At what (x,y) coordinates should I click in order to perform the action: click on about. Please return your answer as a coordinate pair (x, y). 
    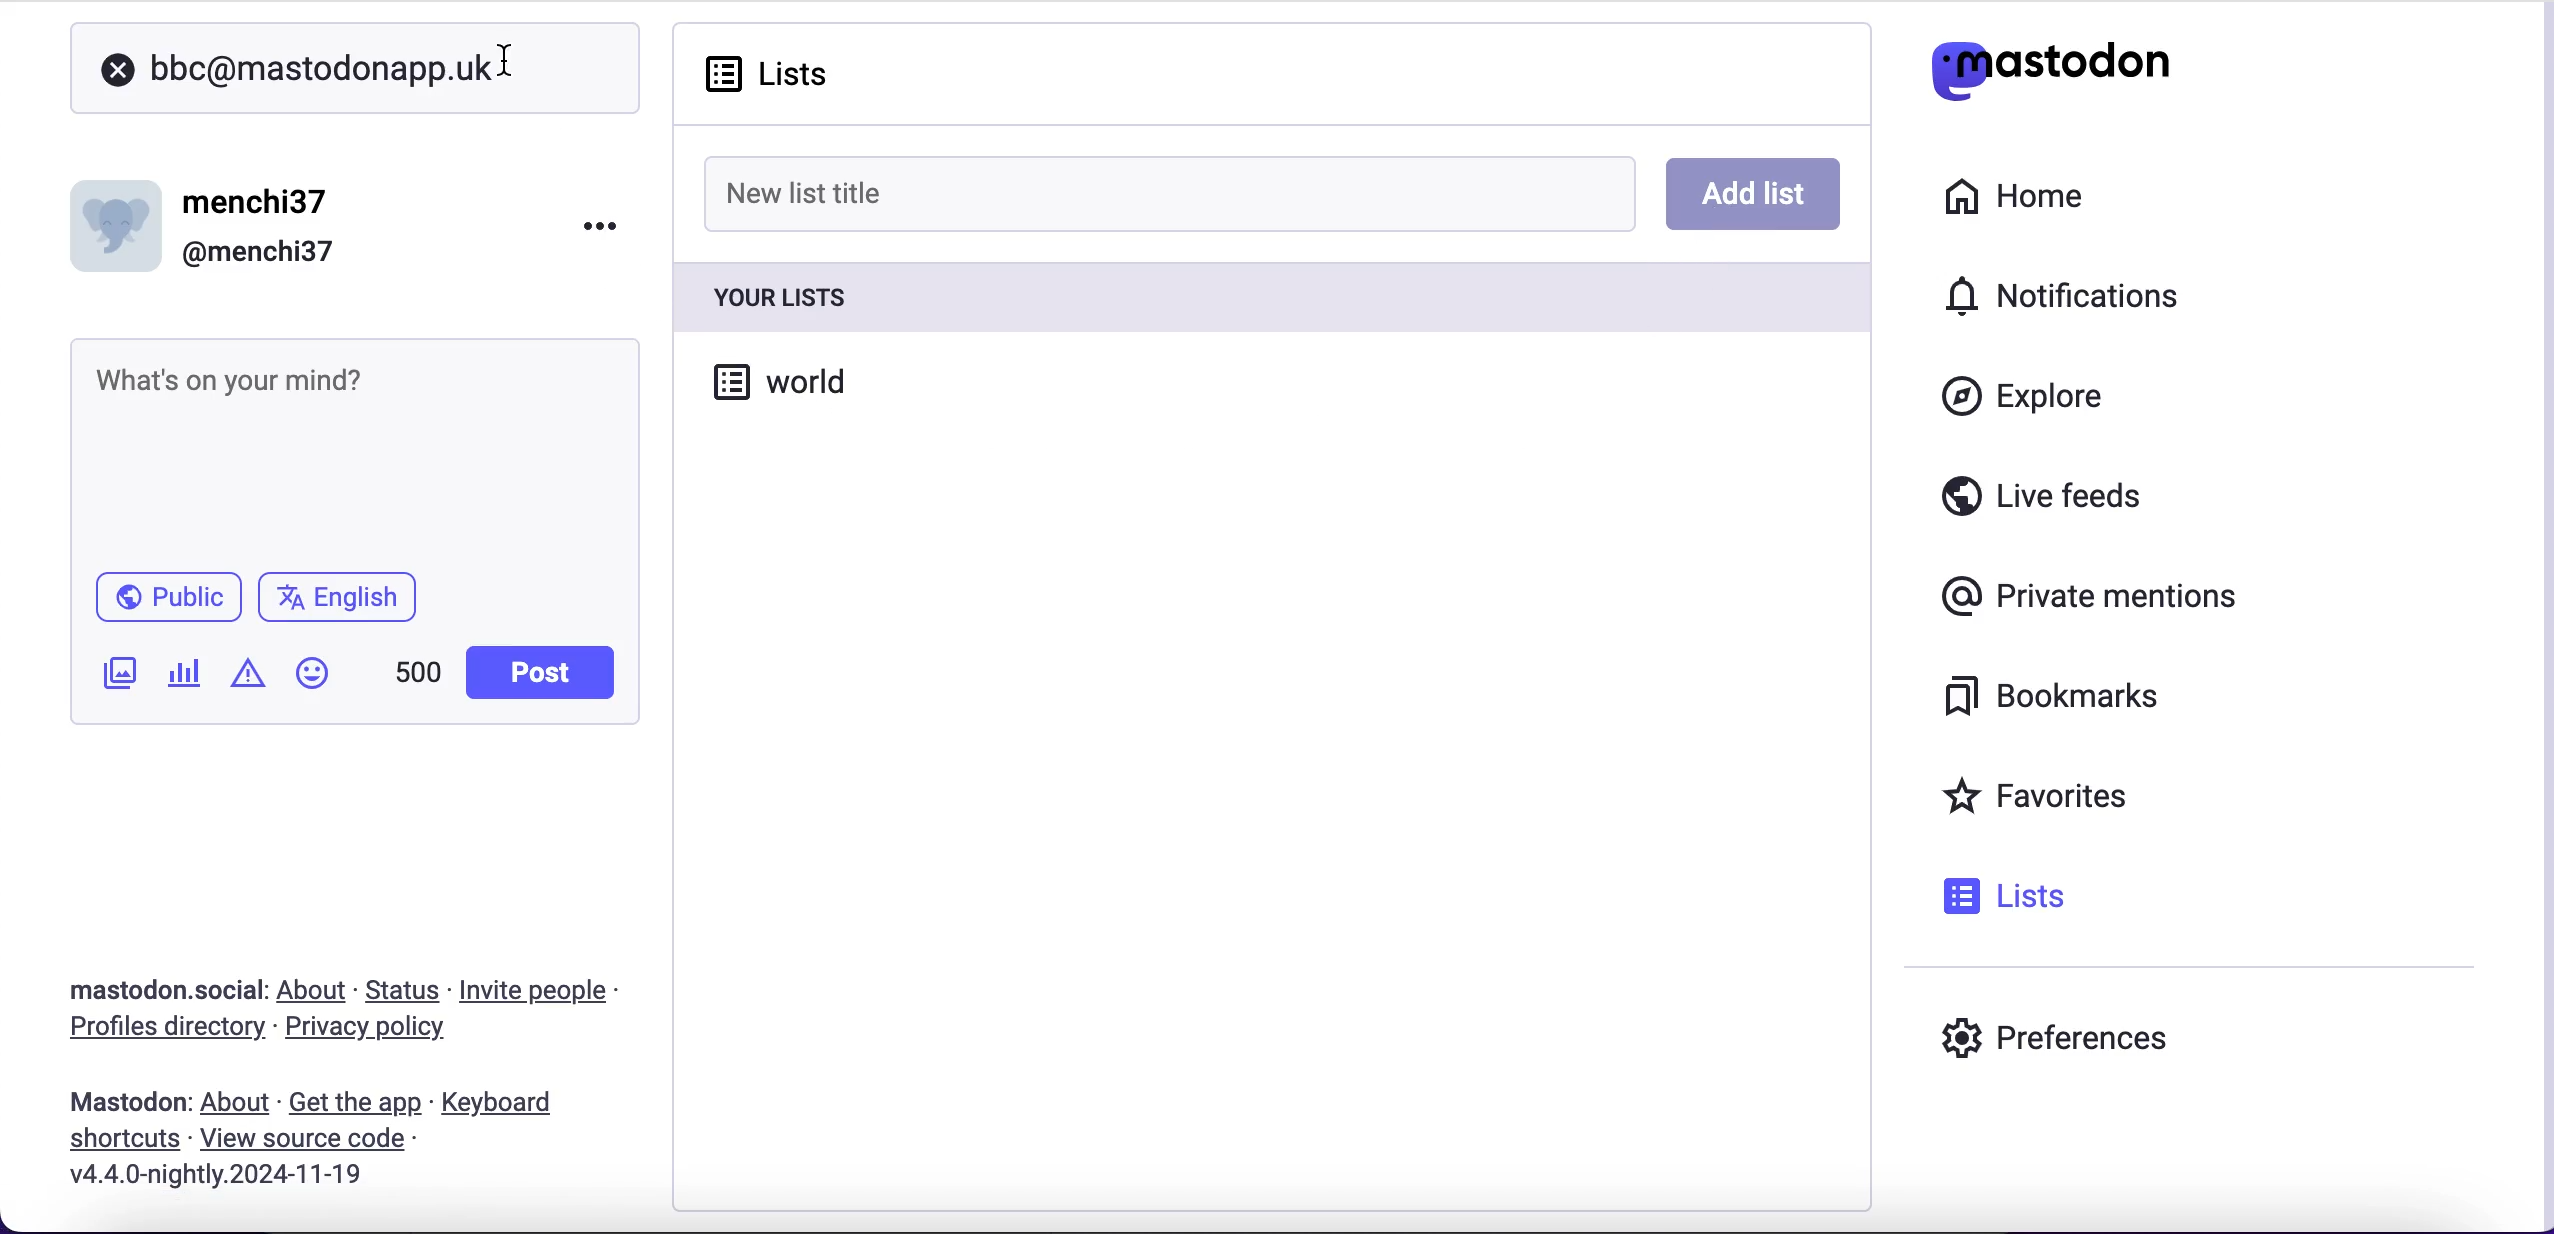
    Looking at the image, I should click on (239, 1103).